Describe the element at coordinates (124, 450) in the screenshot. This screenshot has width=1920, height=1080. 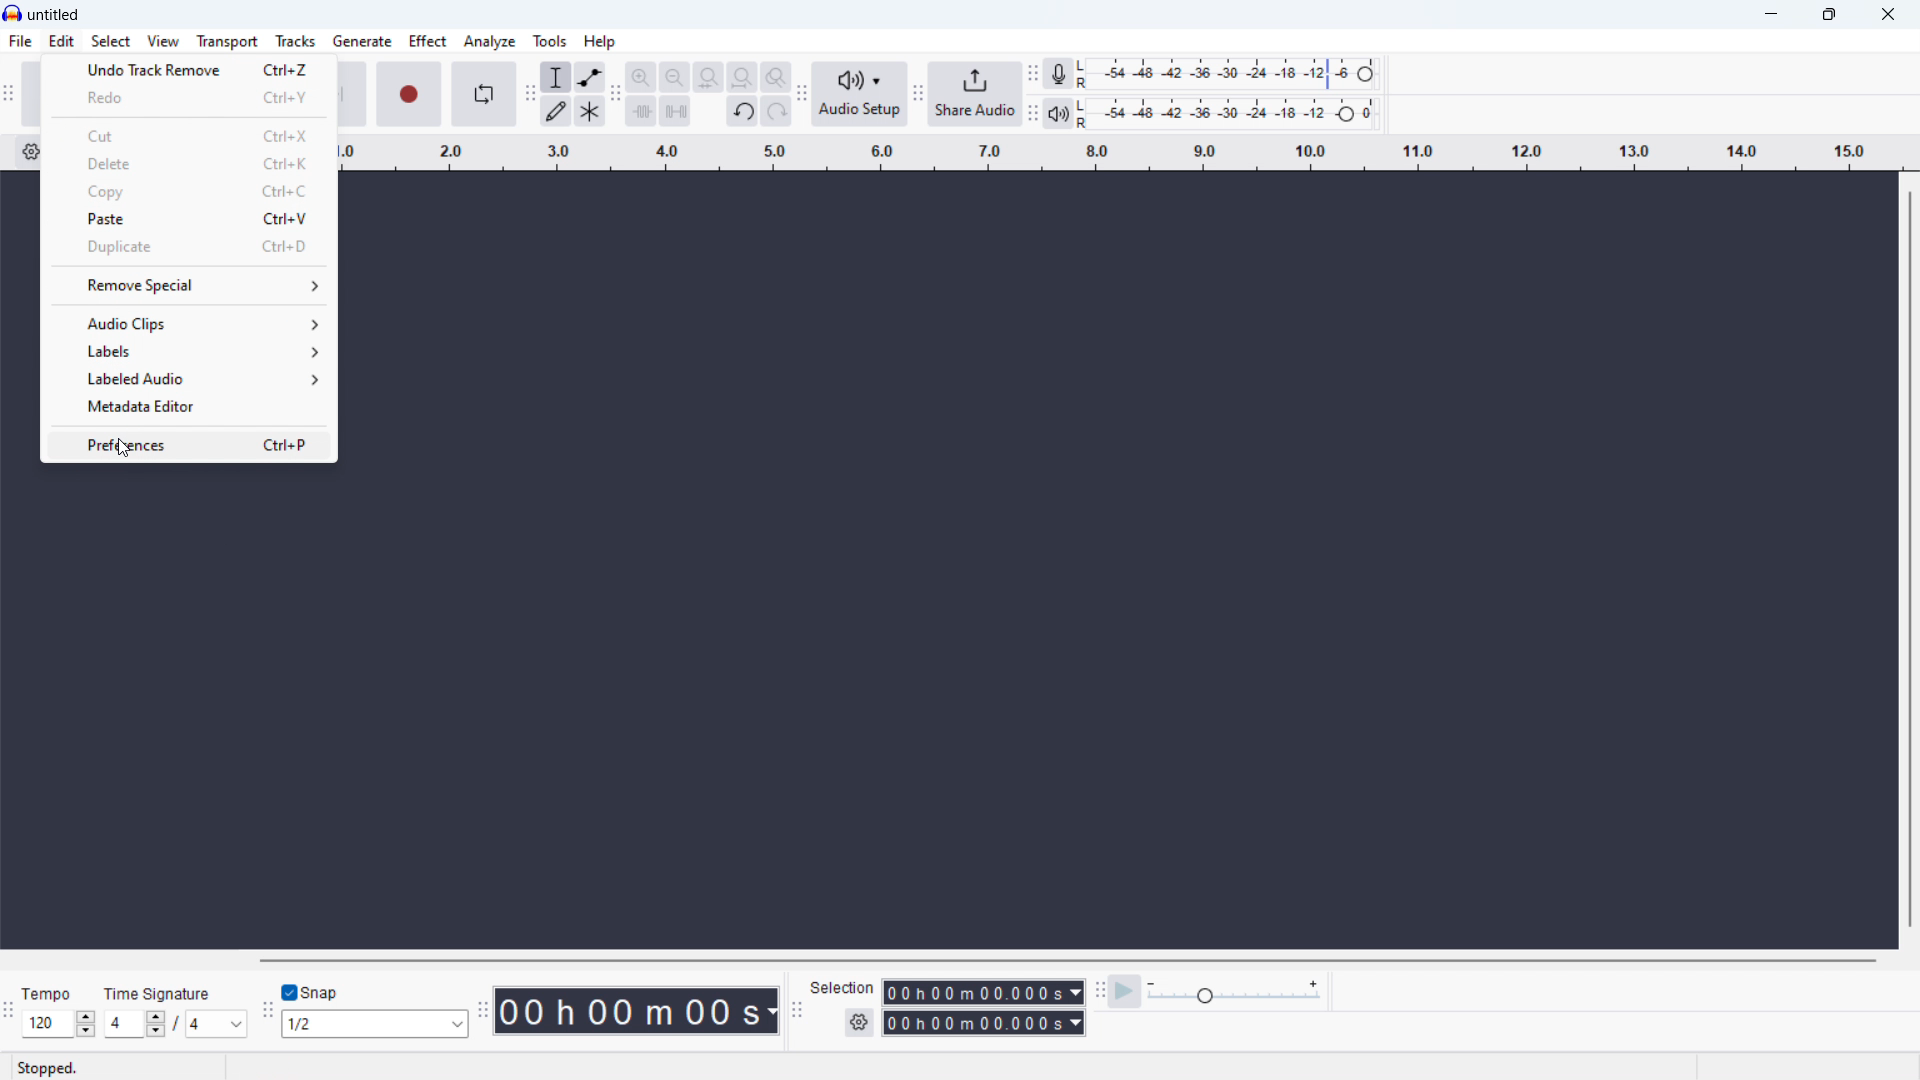
I see `cursor` at that location.